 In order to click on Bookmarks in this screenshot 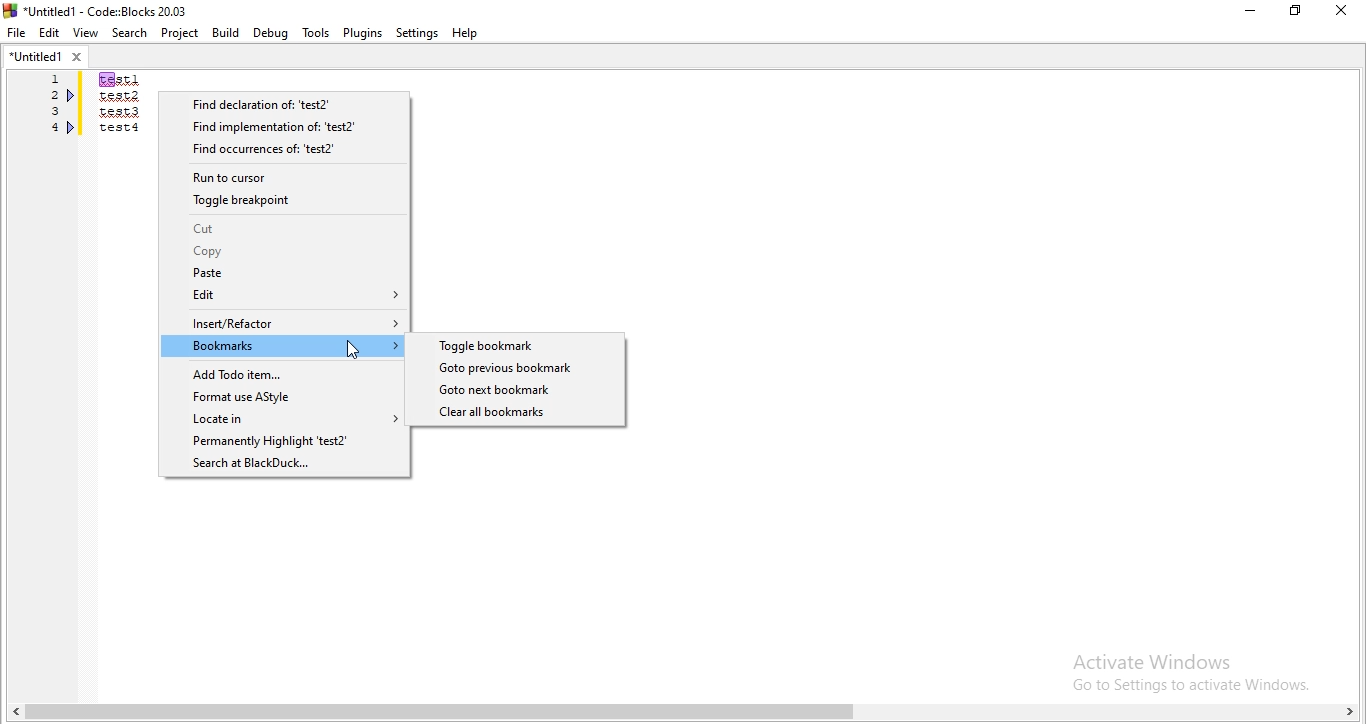, I will do `click(285, 346)`.